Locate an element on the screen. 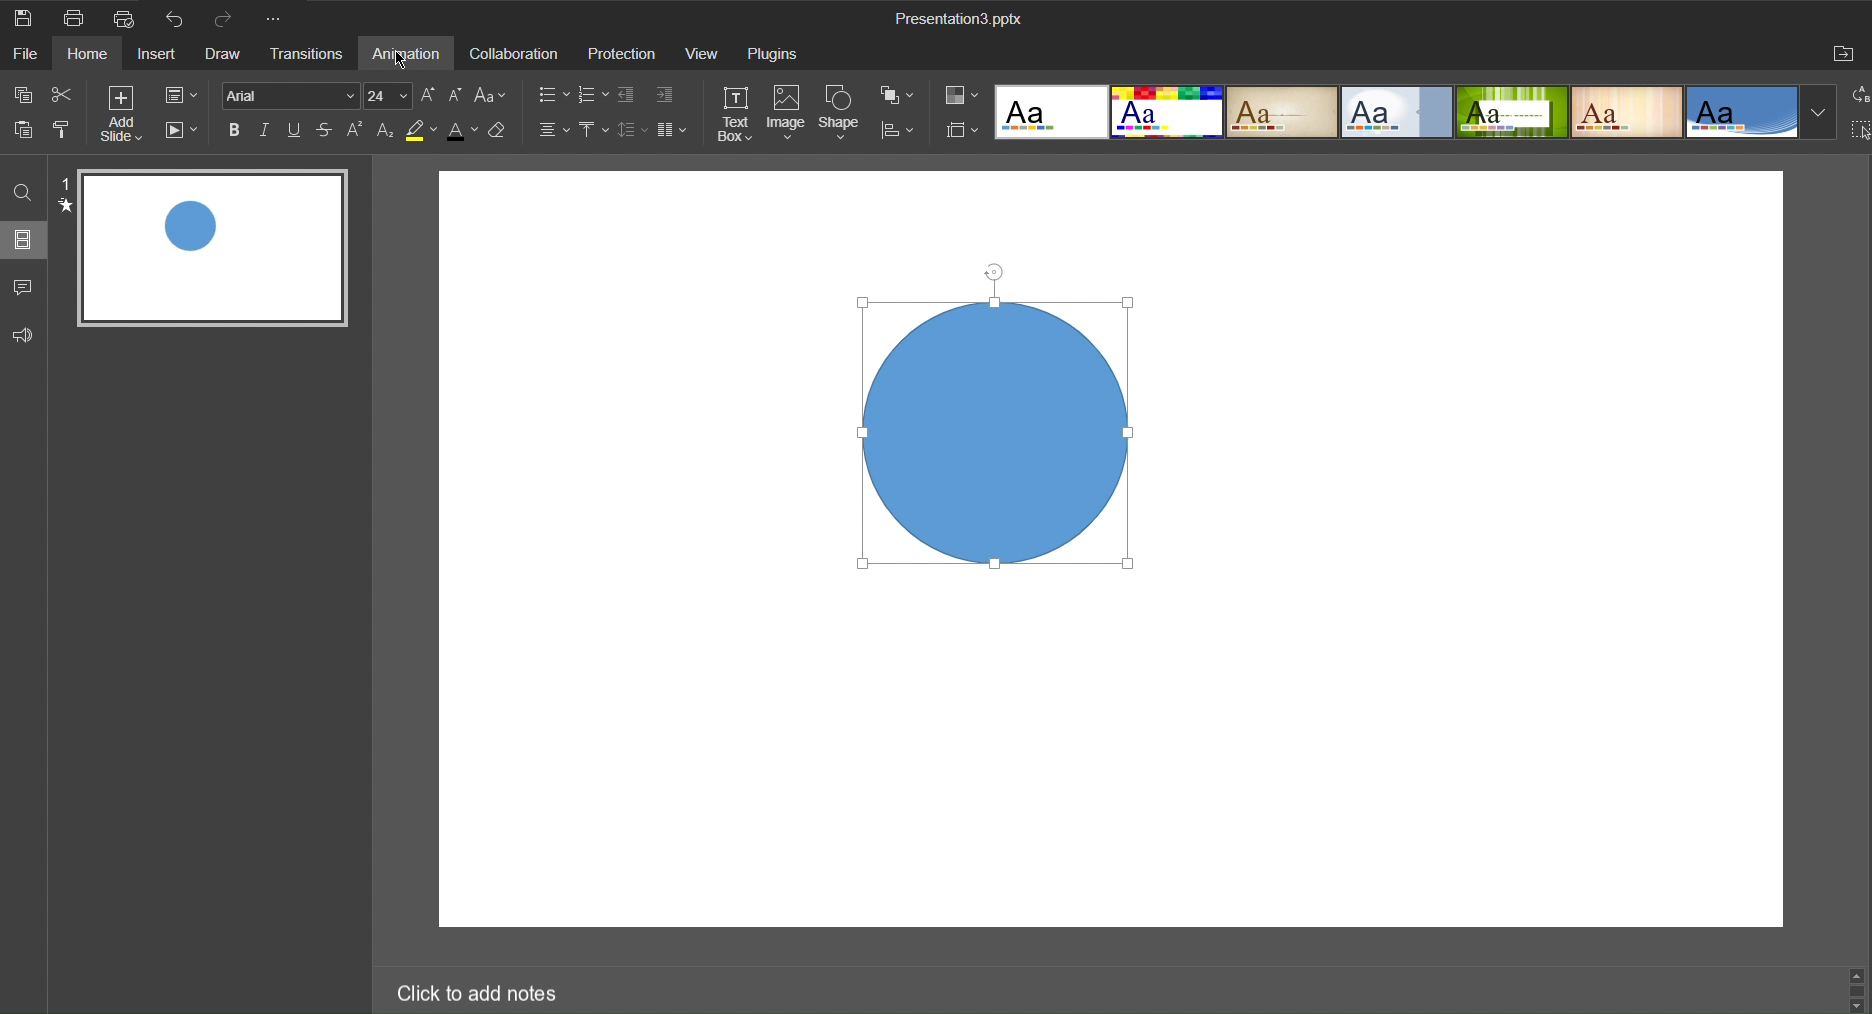 The width and height of the screenshot is (1872, 1014). Cut is located at coordinates (68, 96).